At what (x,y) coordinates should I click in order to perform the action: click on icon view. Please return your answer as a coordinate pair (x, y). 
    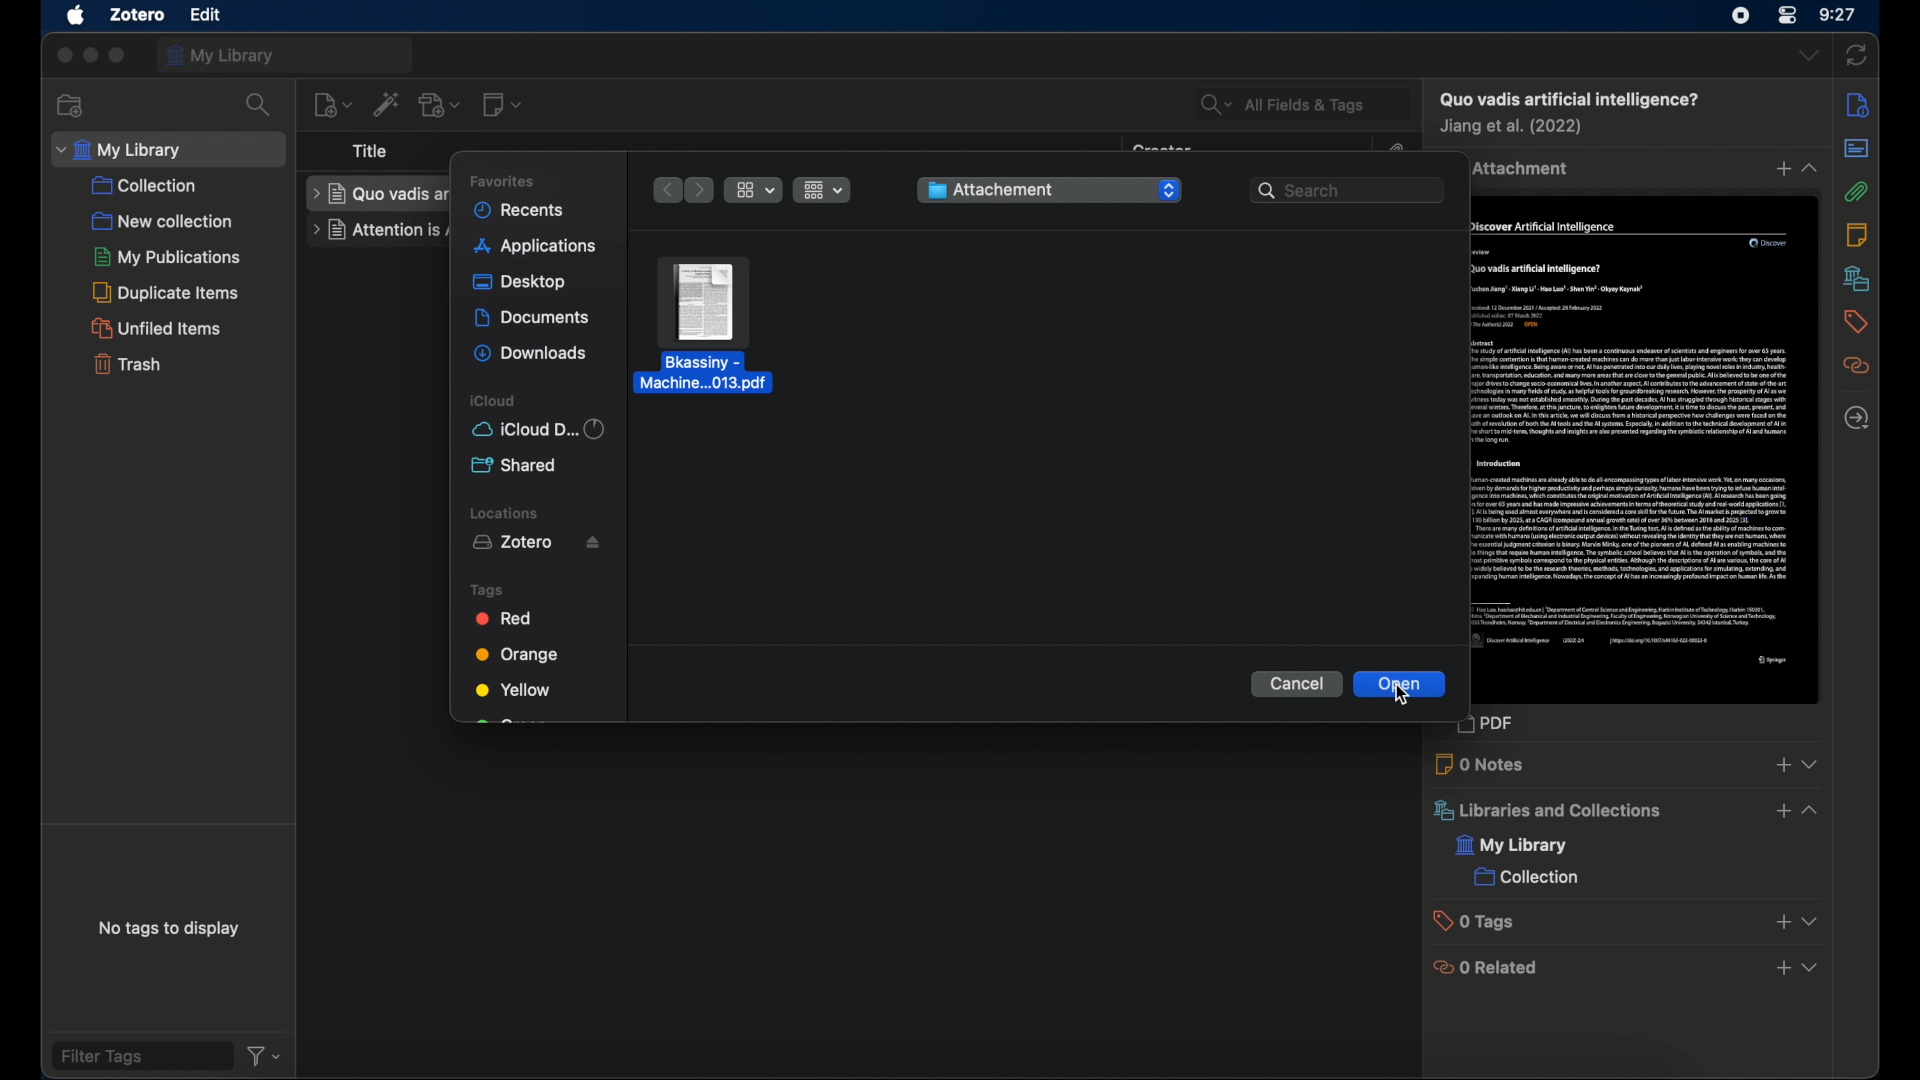
    Looking at the image, I should click on (753, 190).